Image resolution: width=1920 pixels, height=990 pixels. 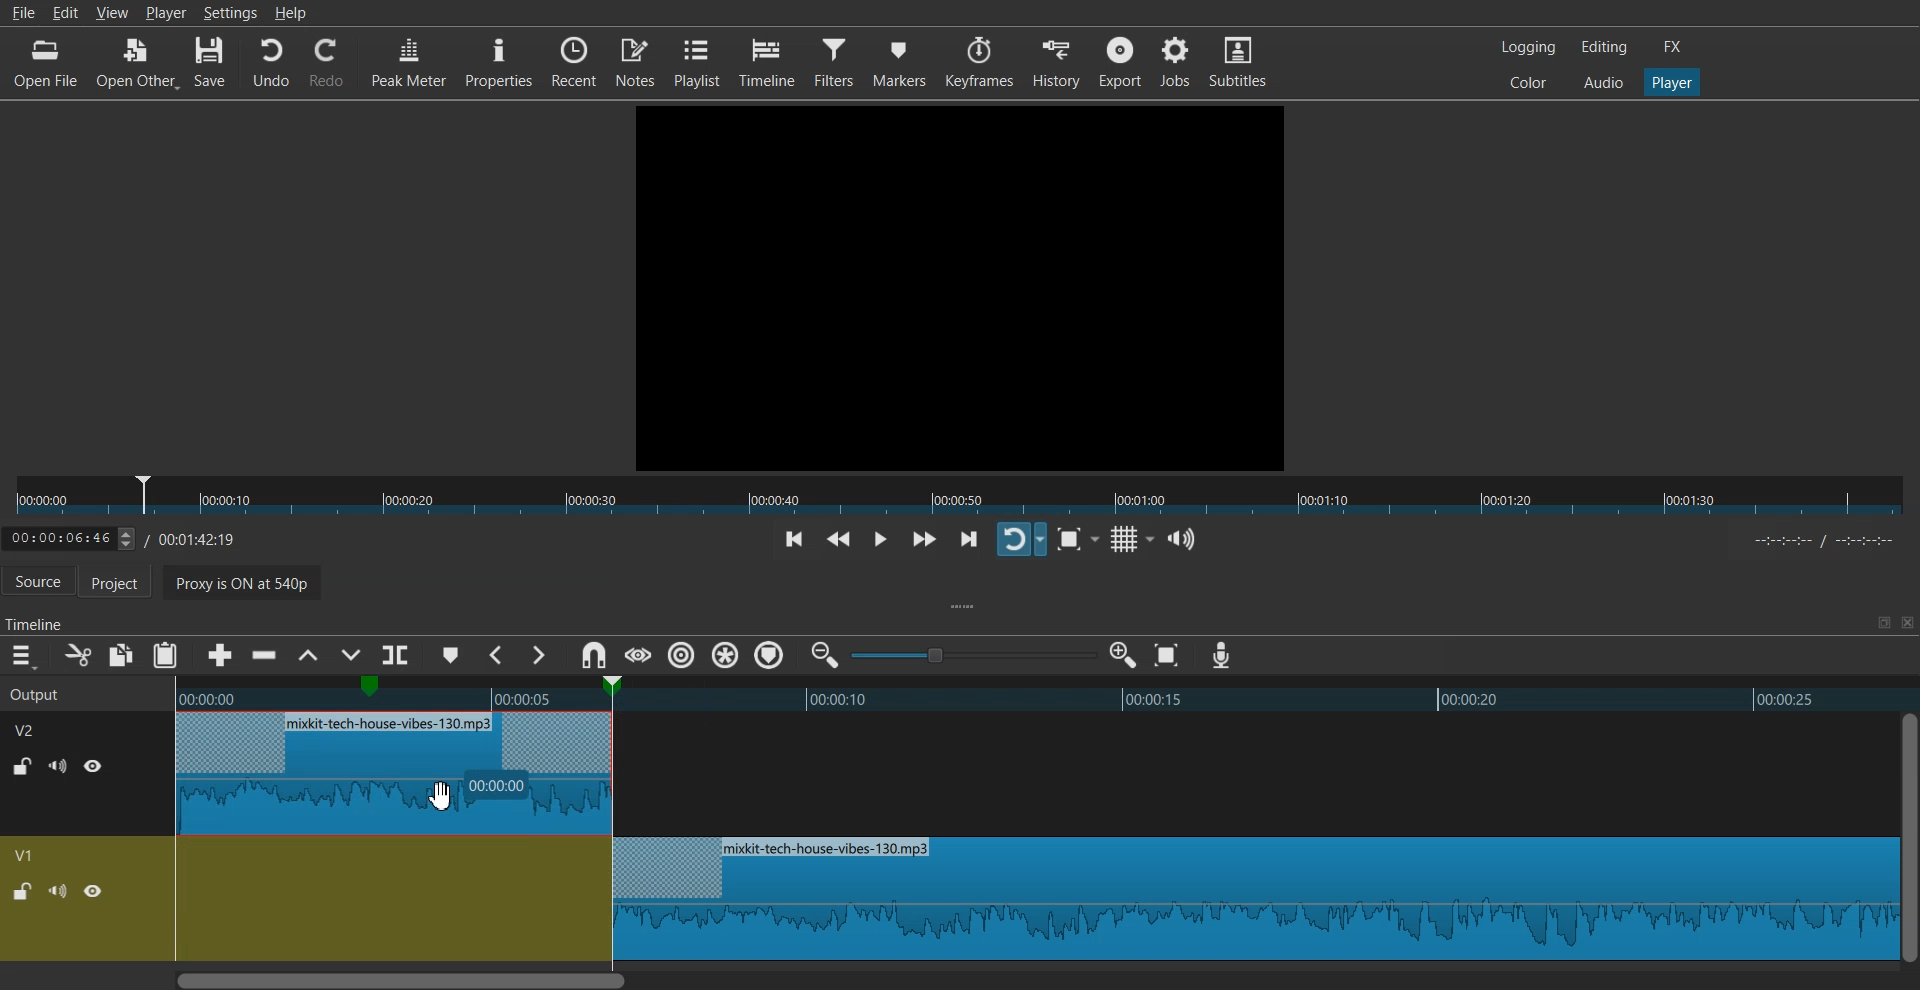 What do you see at coordinates (1529, 47) in the screenshot?
I see `Logging` at bounding box center [1529, 47].